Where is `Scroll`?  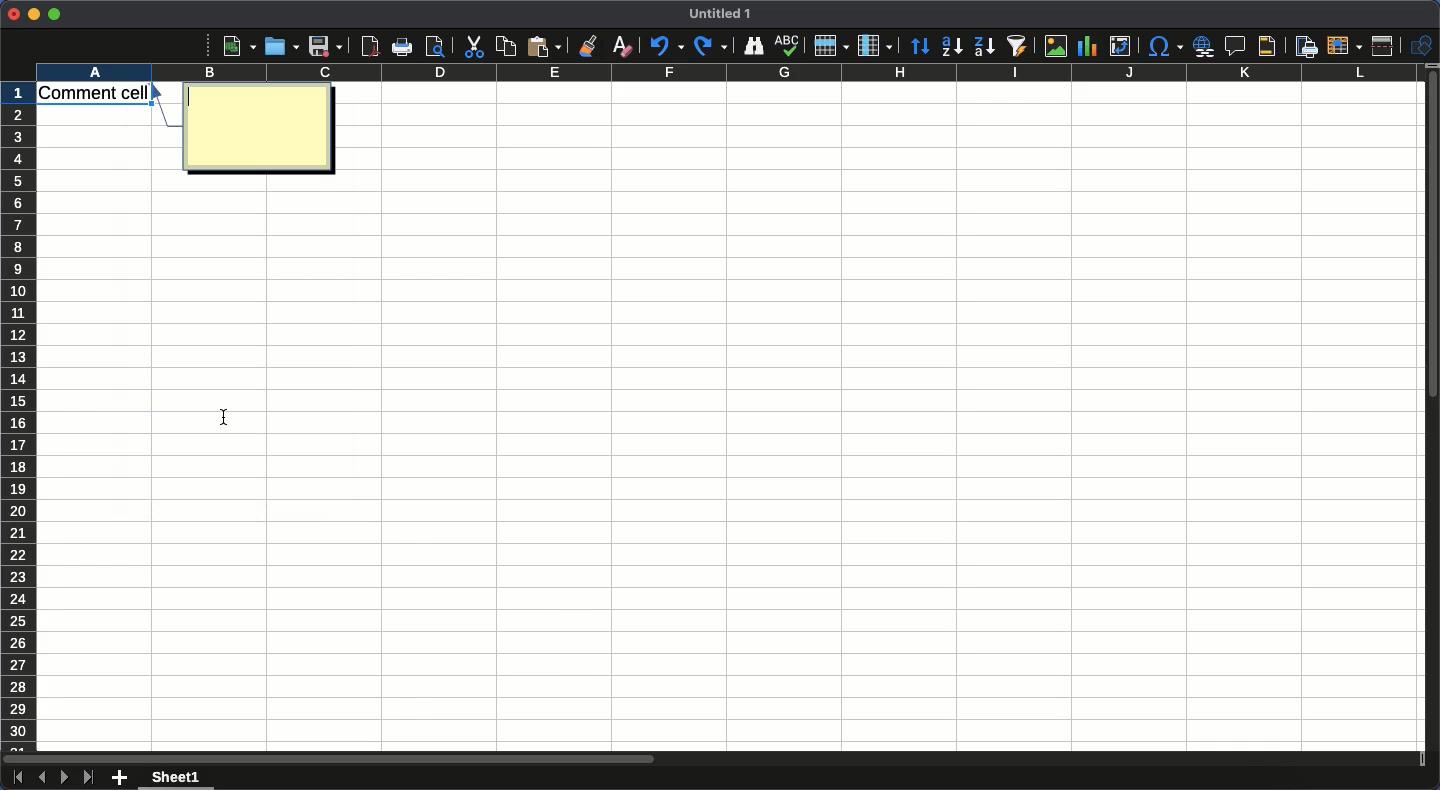 Scroll is located at coordinates (1431, 402).